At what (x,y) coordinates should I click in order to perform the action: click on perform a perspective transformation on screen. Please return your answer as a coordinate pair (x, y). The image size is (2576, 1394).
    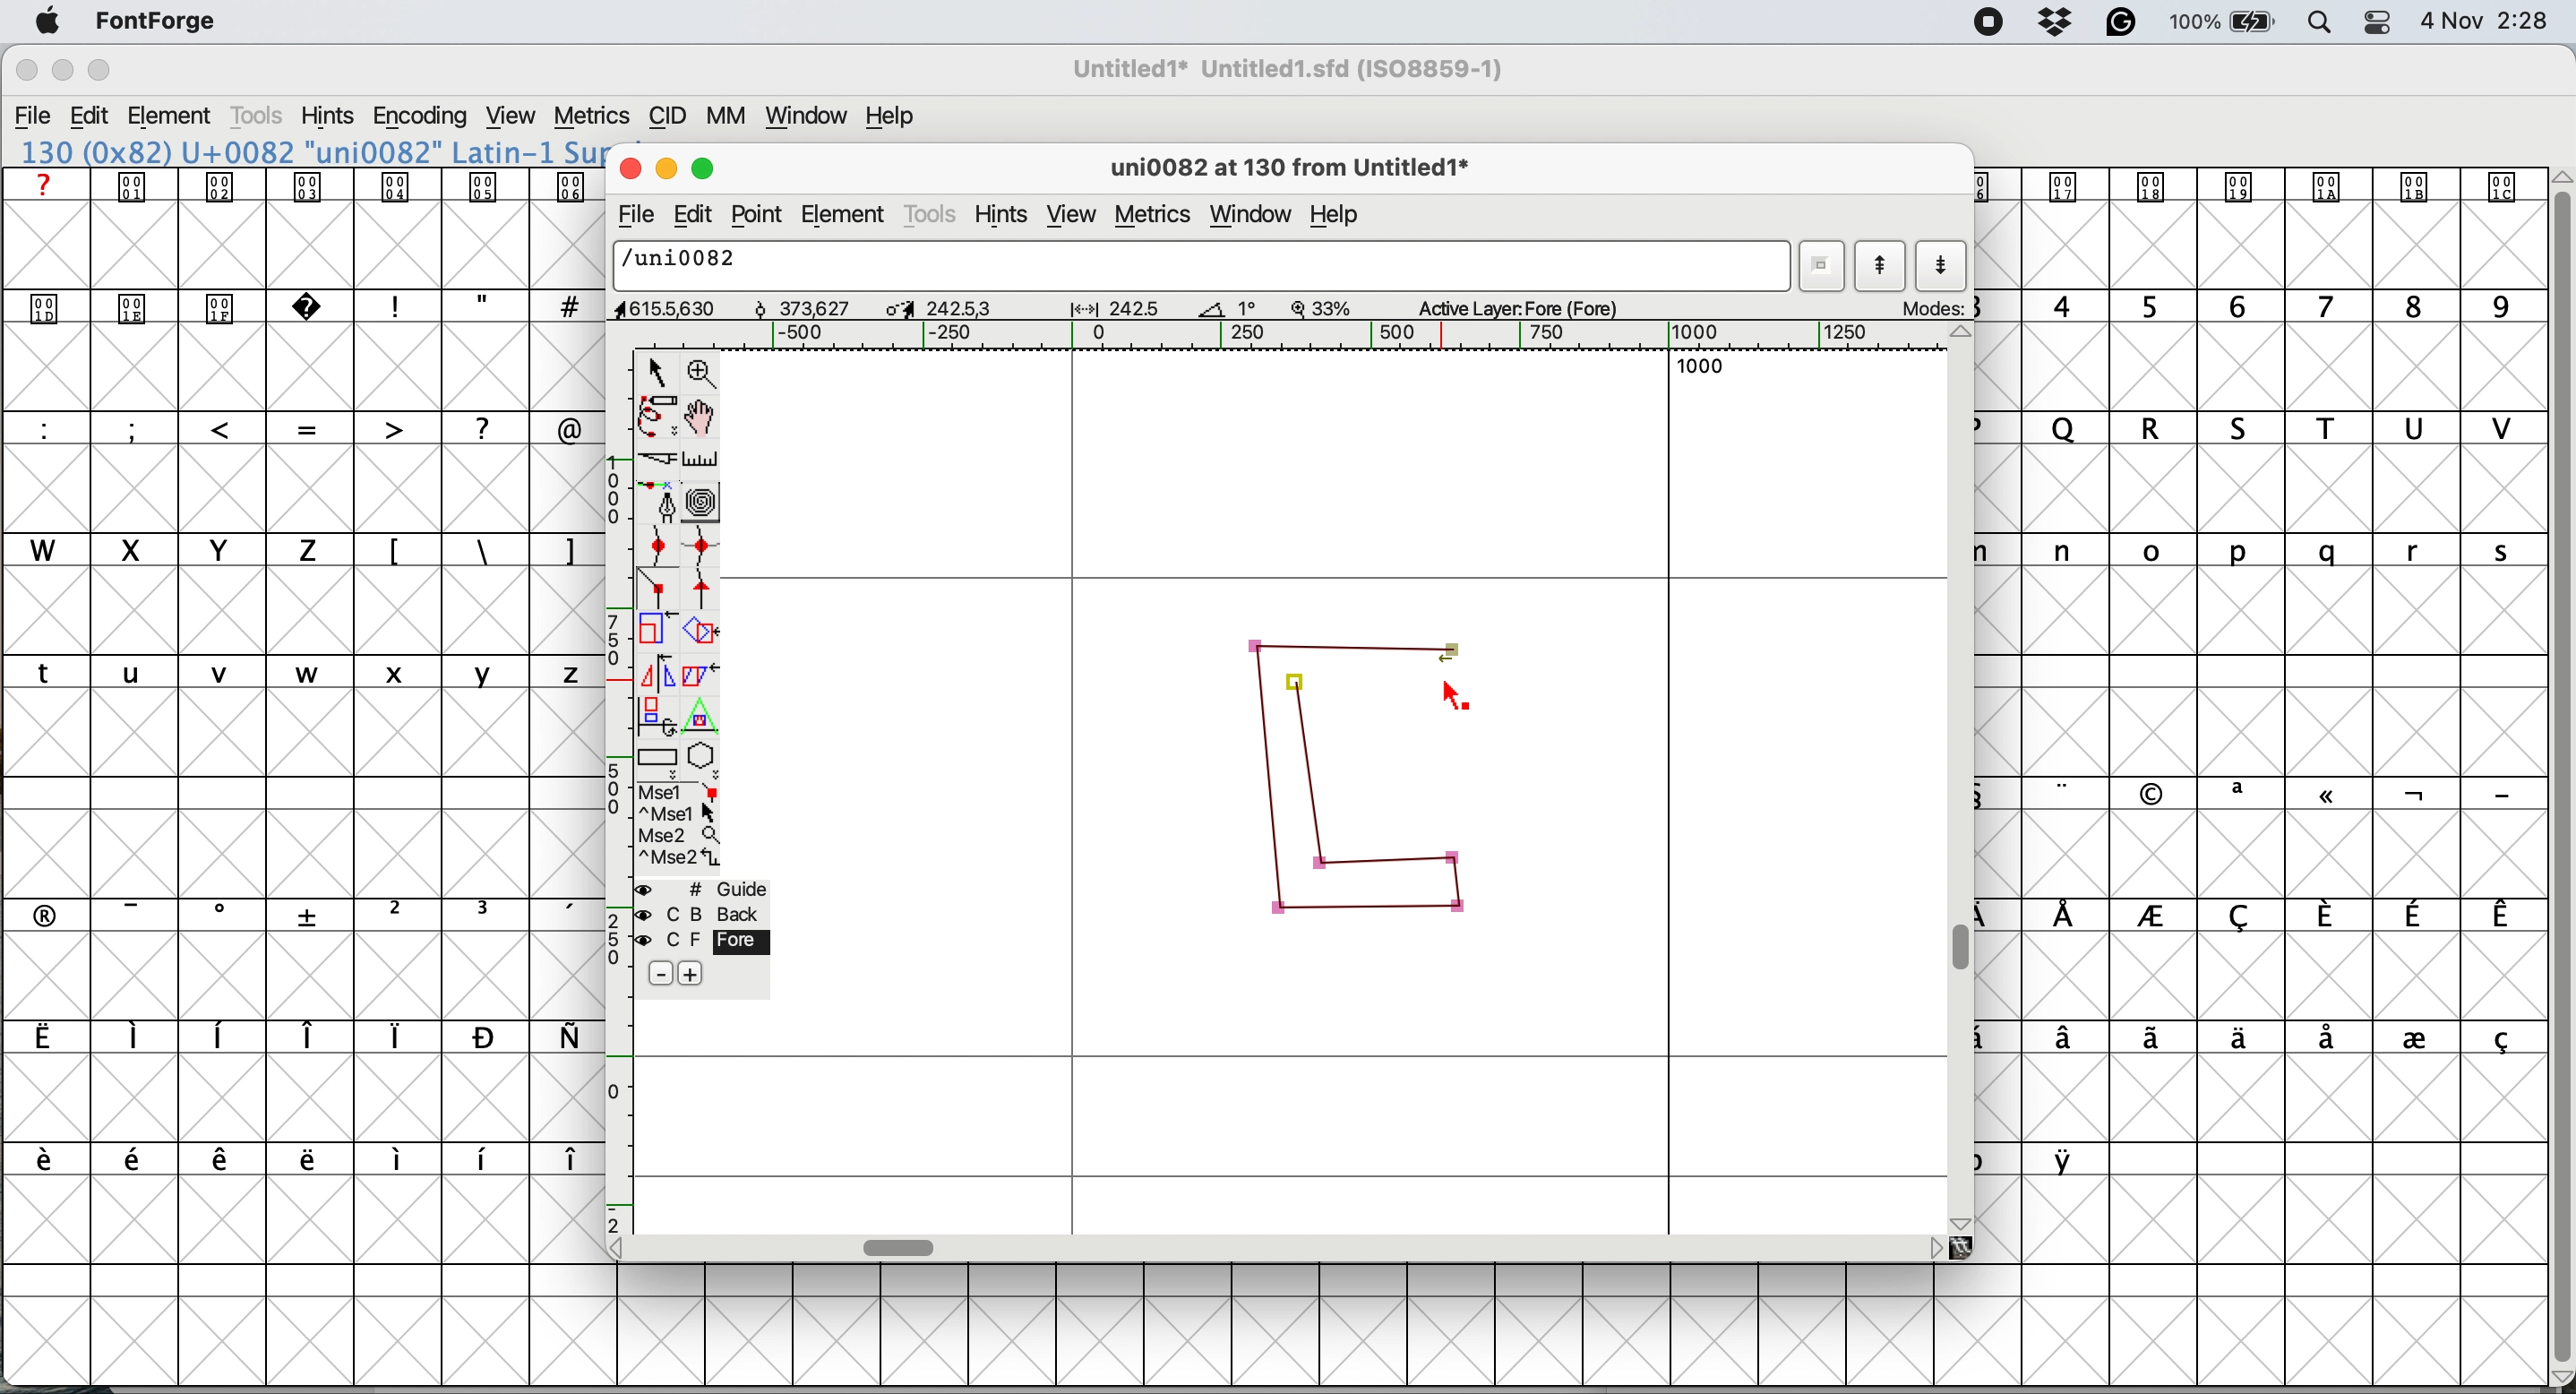
    Looking at the image, I should click on (704, 716).